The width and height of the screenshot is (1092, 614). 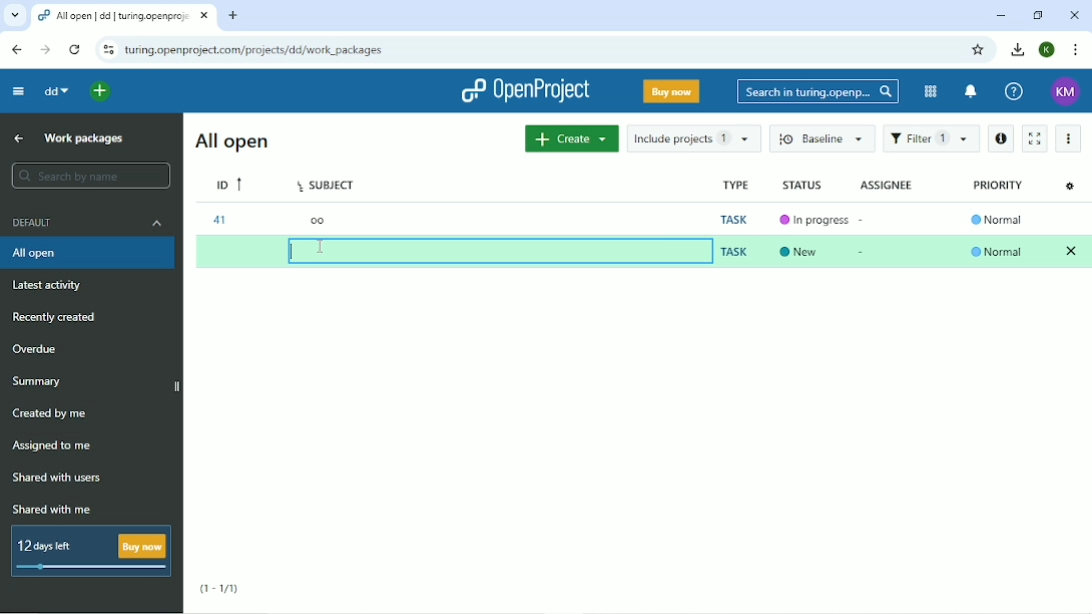 What do you see at coordinates (1074, 50) in the screenshot?
I see `Customize and control google chrome` at bounding box center [1074, 50].